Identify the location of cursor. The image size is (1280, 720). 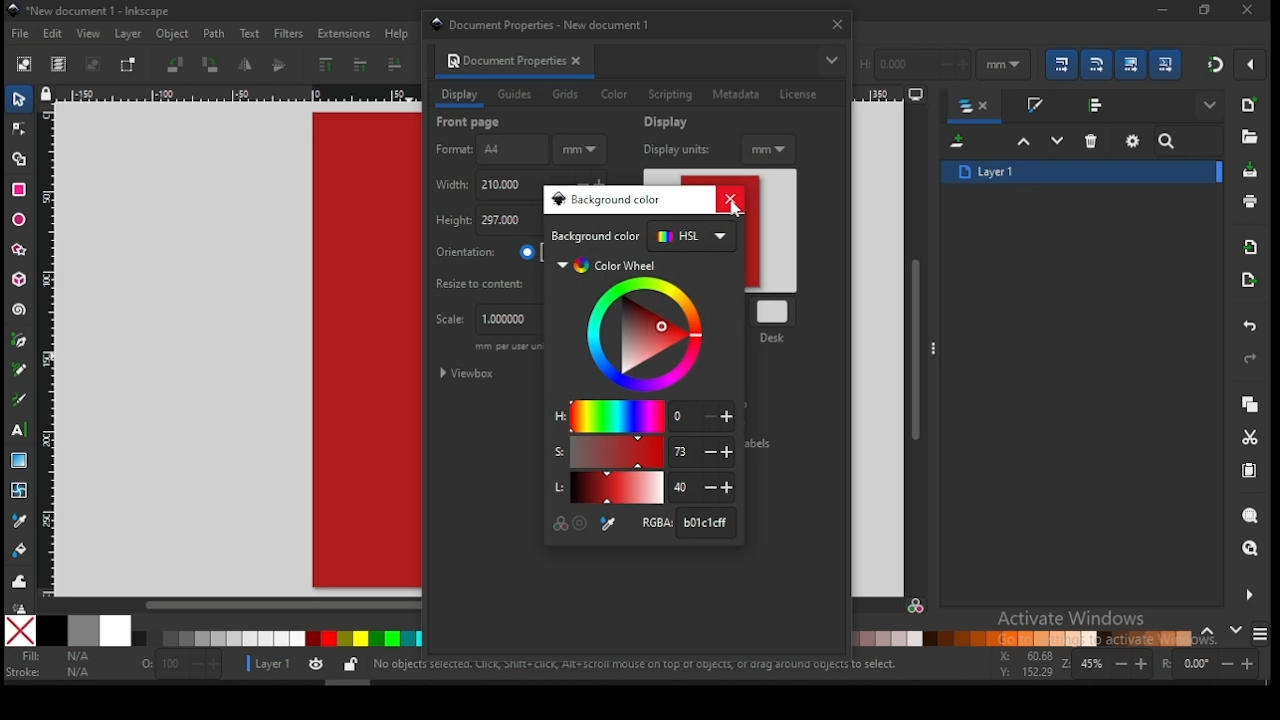
(736, 210).